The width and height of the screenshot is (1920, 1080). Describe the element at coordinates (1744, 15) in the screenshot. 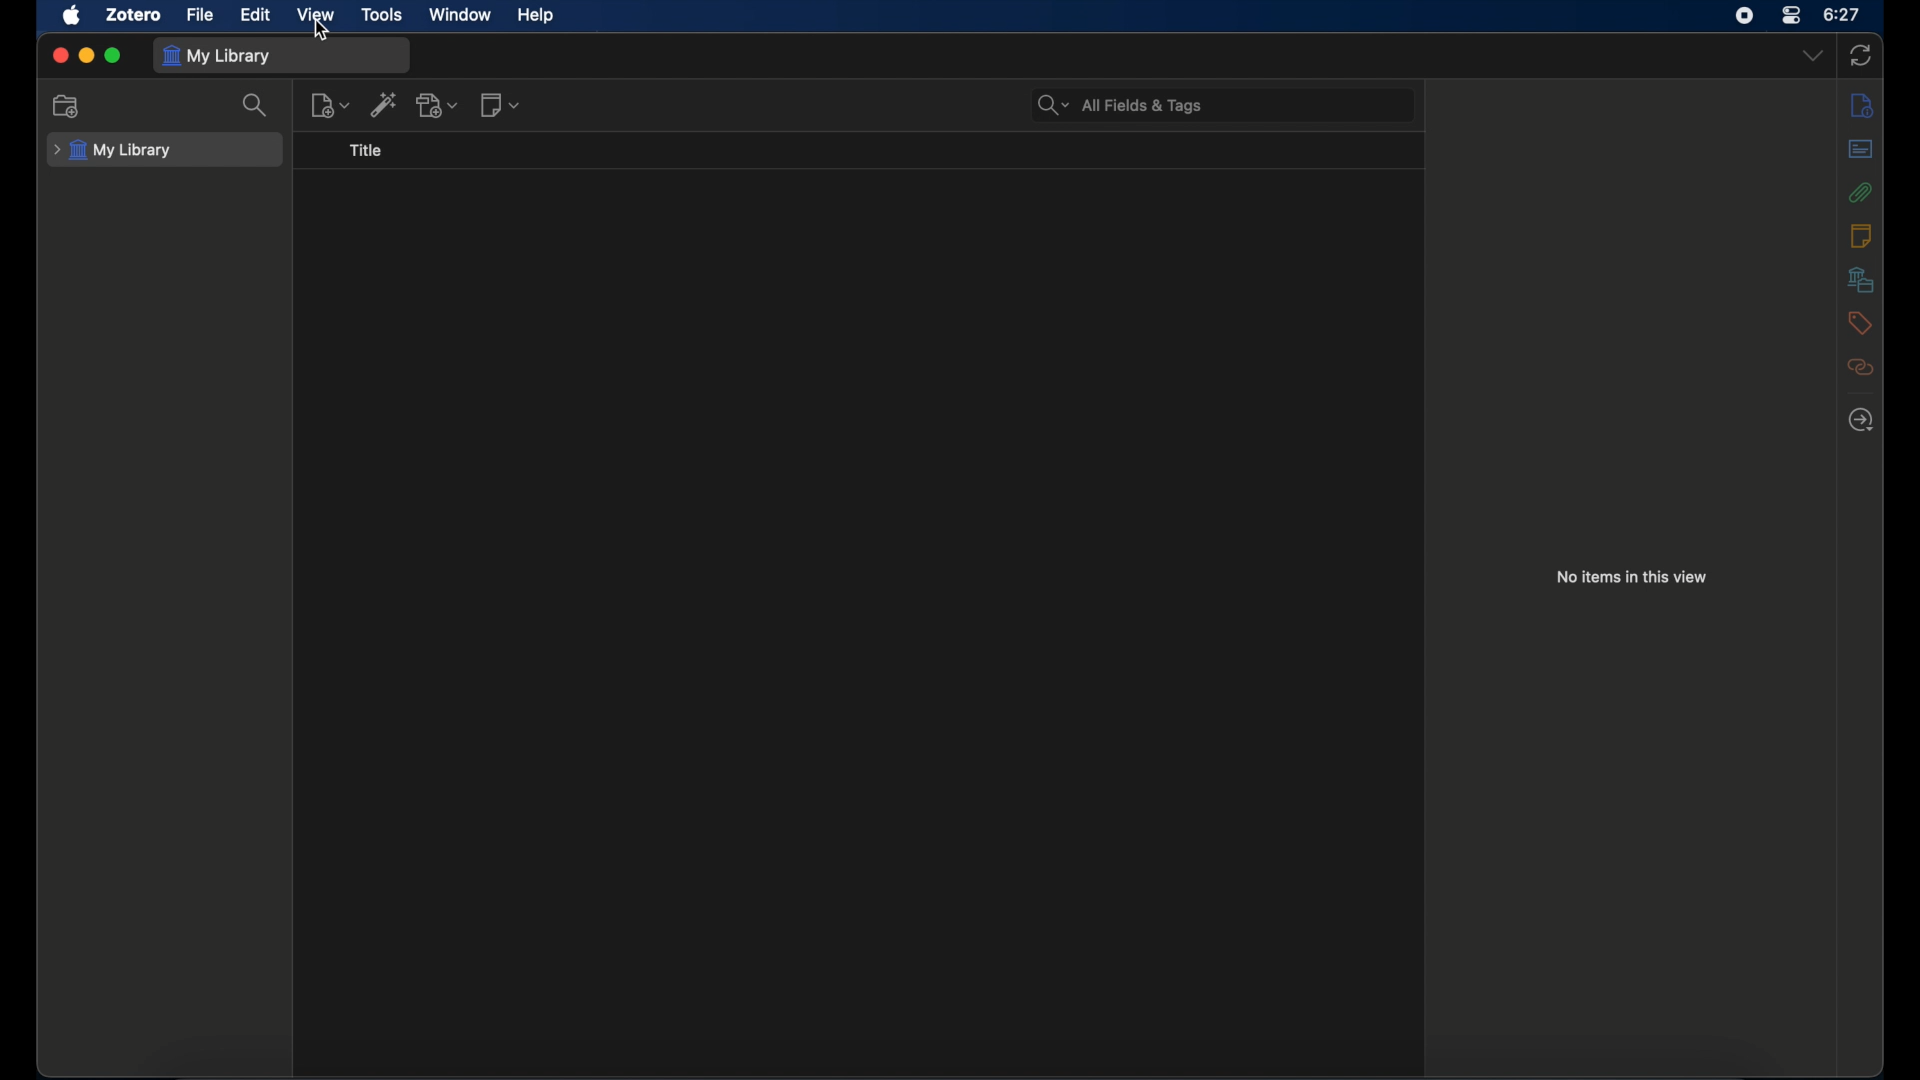

I see `screen recorder` at that location.